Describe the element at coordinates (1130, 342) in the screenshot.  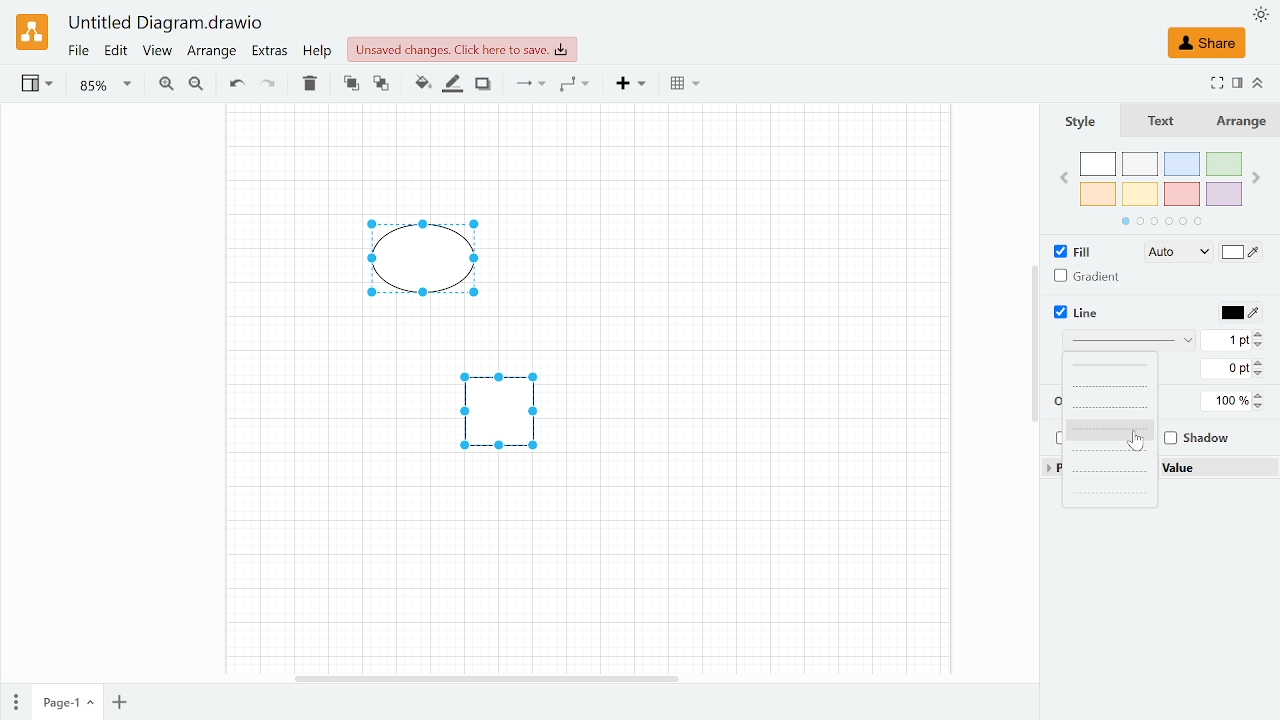
I see `Line style` at that location.